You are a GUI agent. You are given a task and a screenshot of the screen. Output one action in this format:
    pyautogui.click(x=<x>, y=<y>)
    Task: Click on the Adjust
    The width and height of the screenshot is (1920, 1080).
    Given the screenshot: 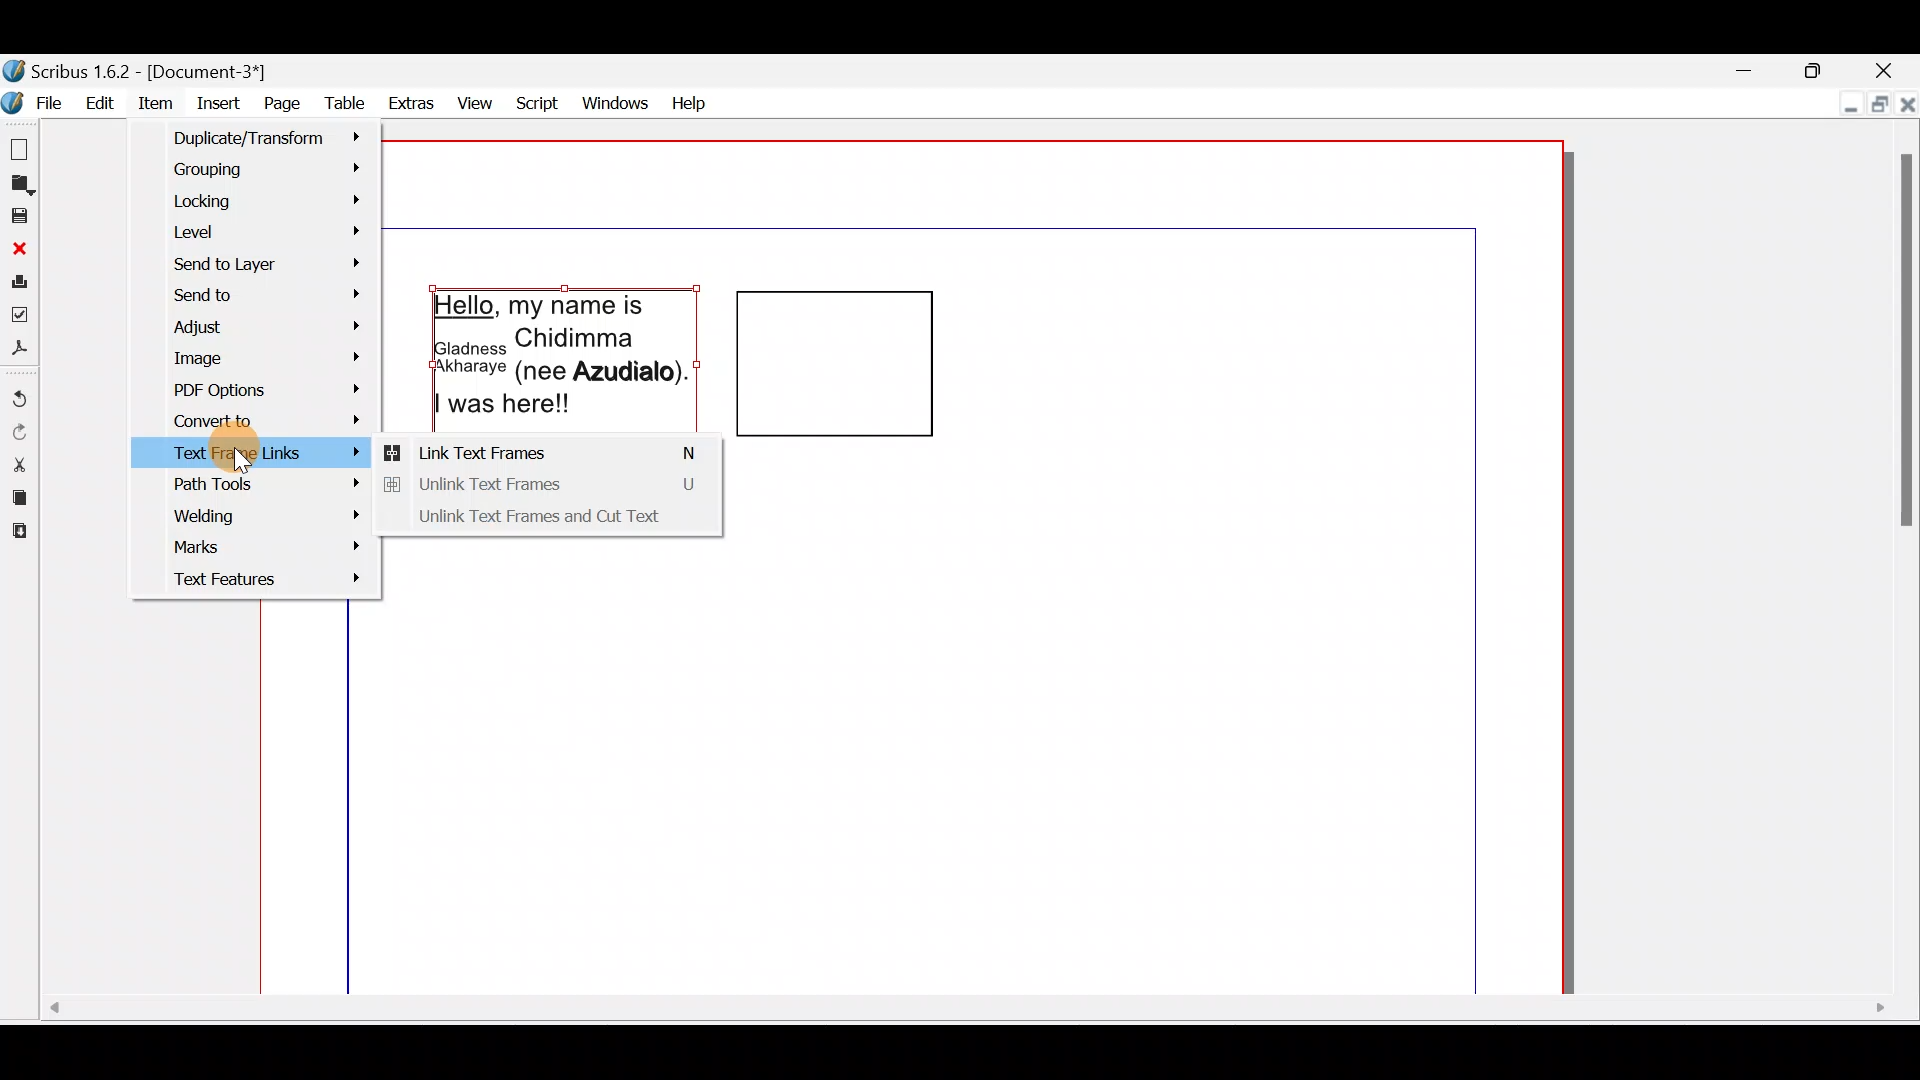 What is the action you would take?
    pyautogui.click(x=262, y=326)
    